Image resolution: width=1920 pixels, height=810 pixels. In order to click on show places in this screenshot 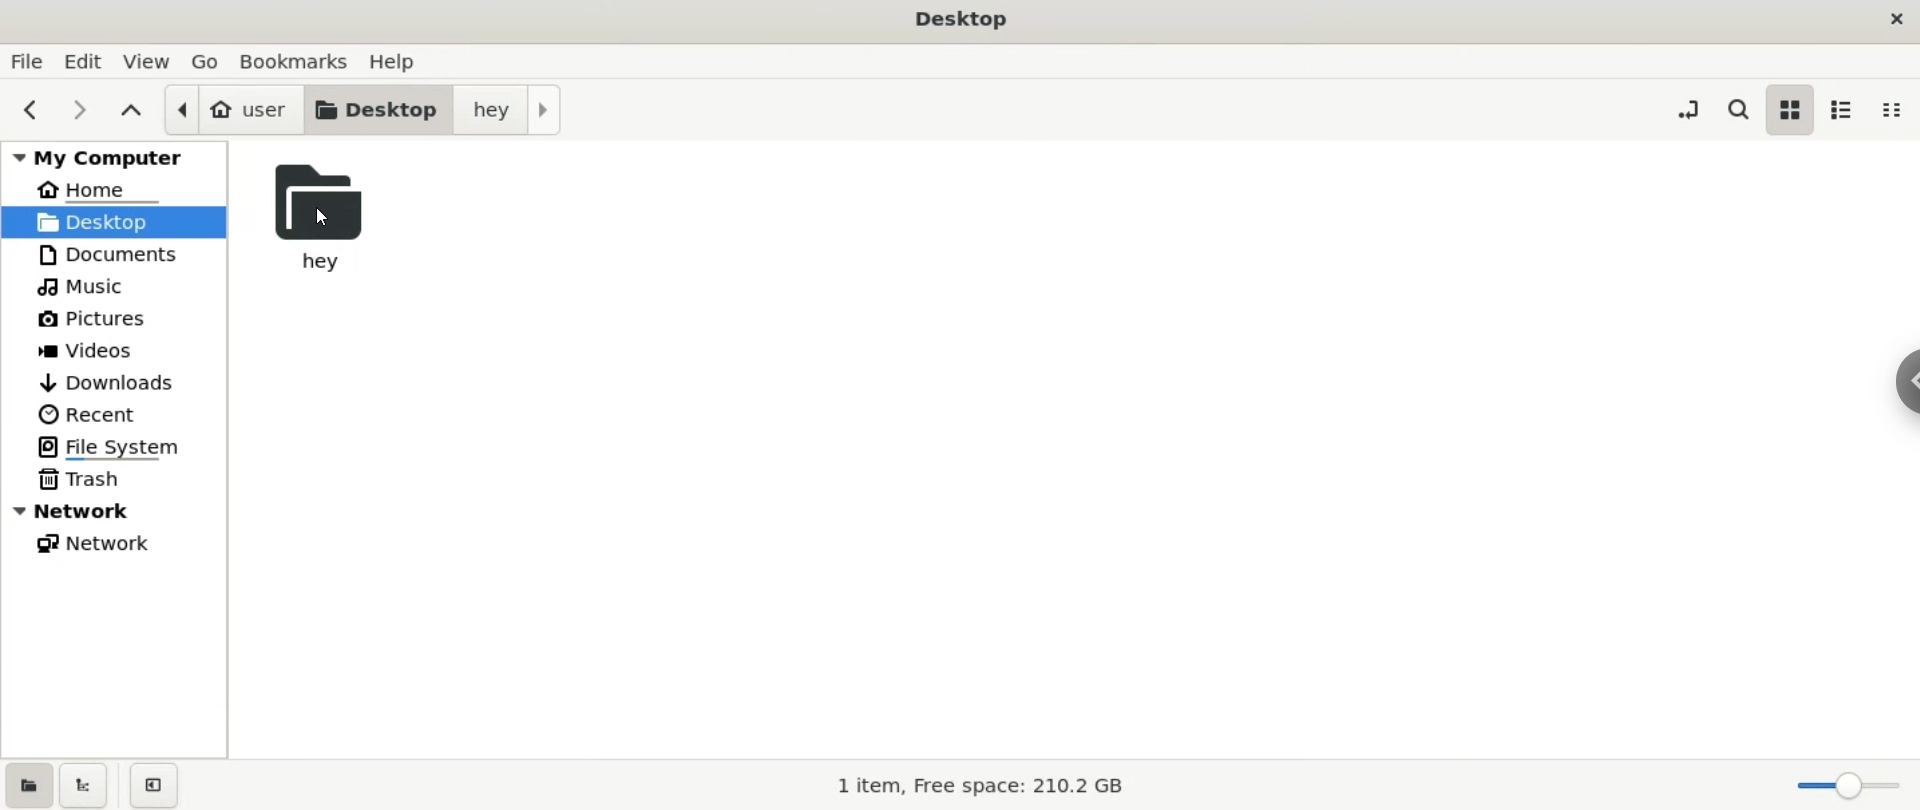, I will do `click(28, 787)`.